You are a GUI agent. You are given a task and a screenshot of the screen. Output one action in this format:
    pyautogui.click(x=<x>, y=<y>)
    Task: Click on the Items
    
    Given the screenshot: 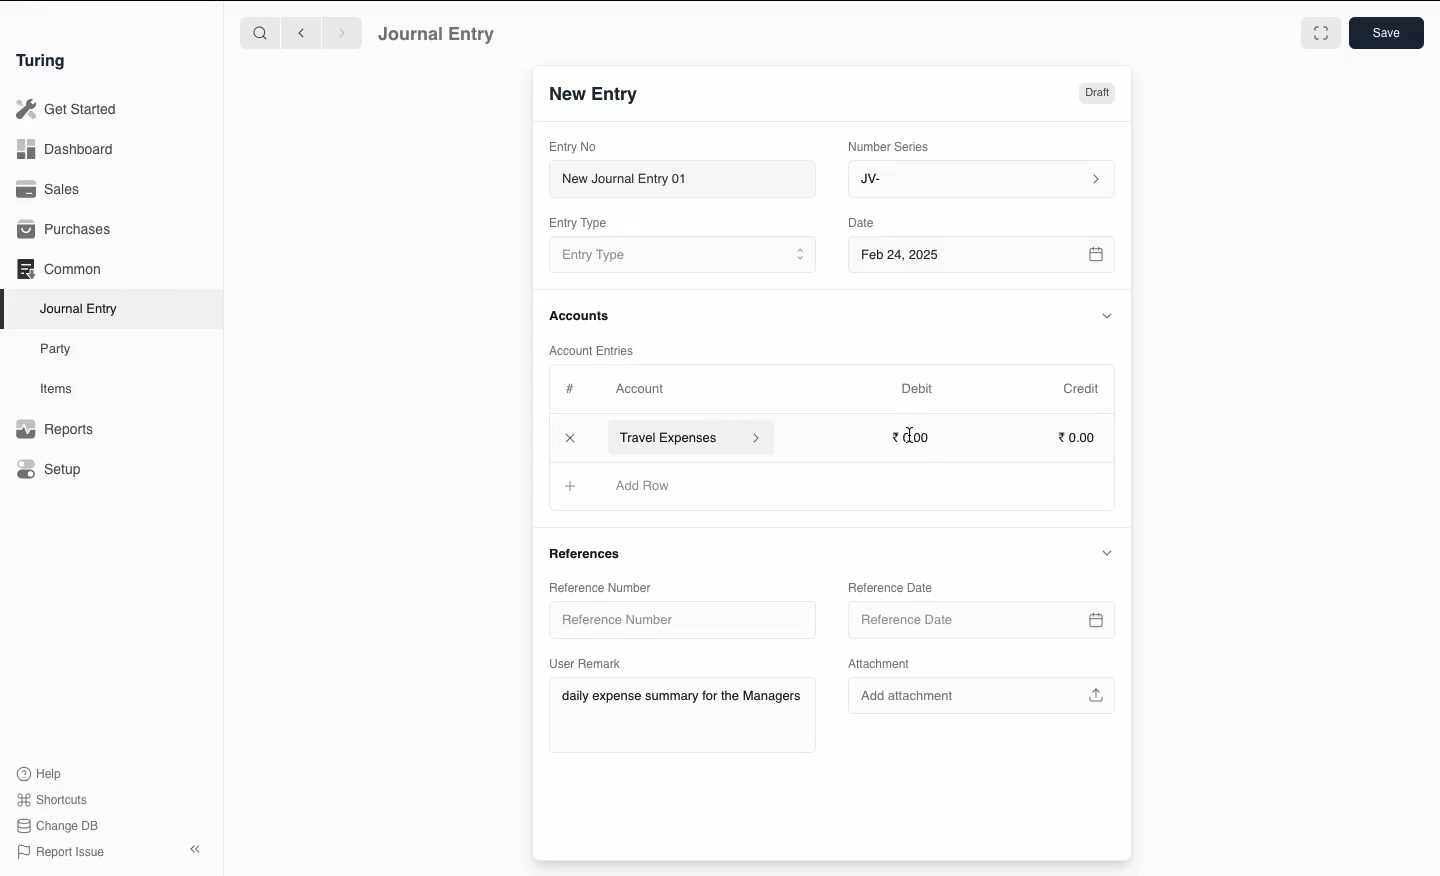 What is the action you would take?
    pyautogui.click(x=57, y=388)
    